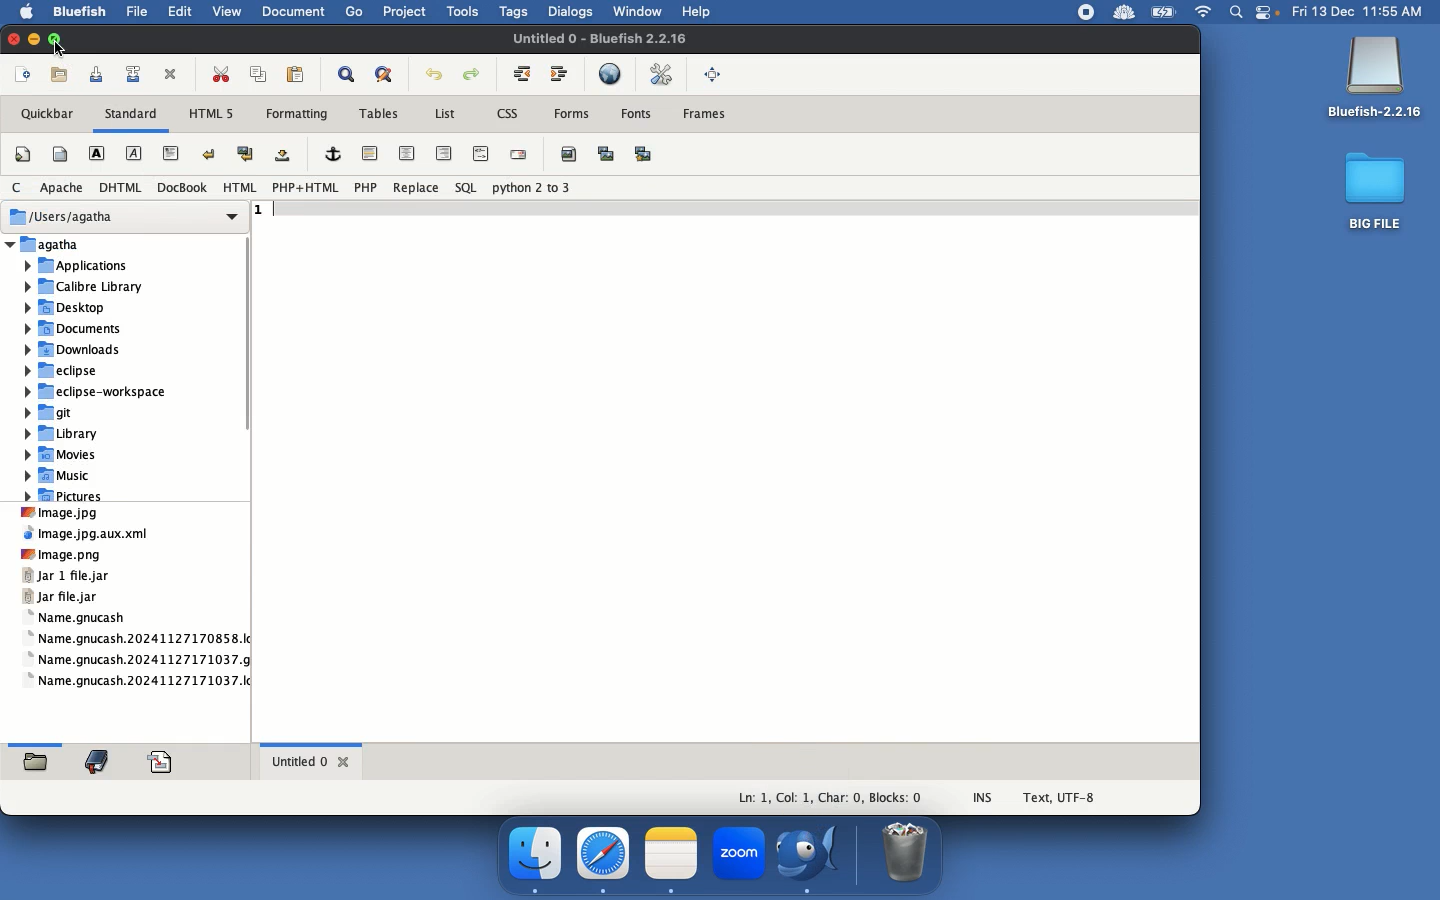  Describe the element at coordinates (62, 39) in the screenshot. I see `maximize` at that location.